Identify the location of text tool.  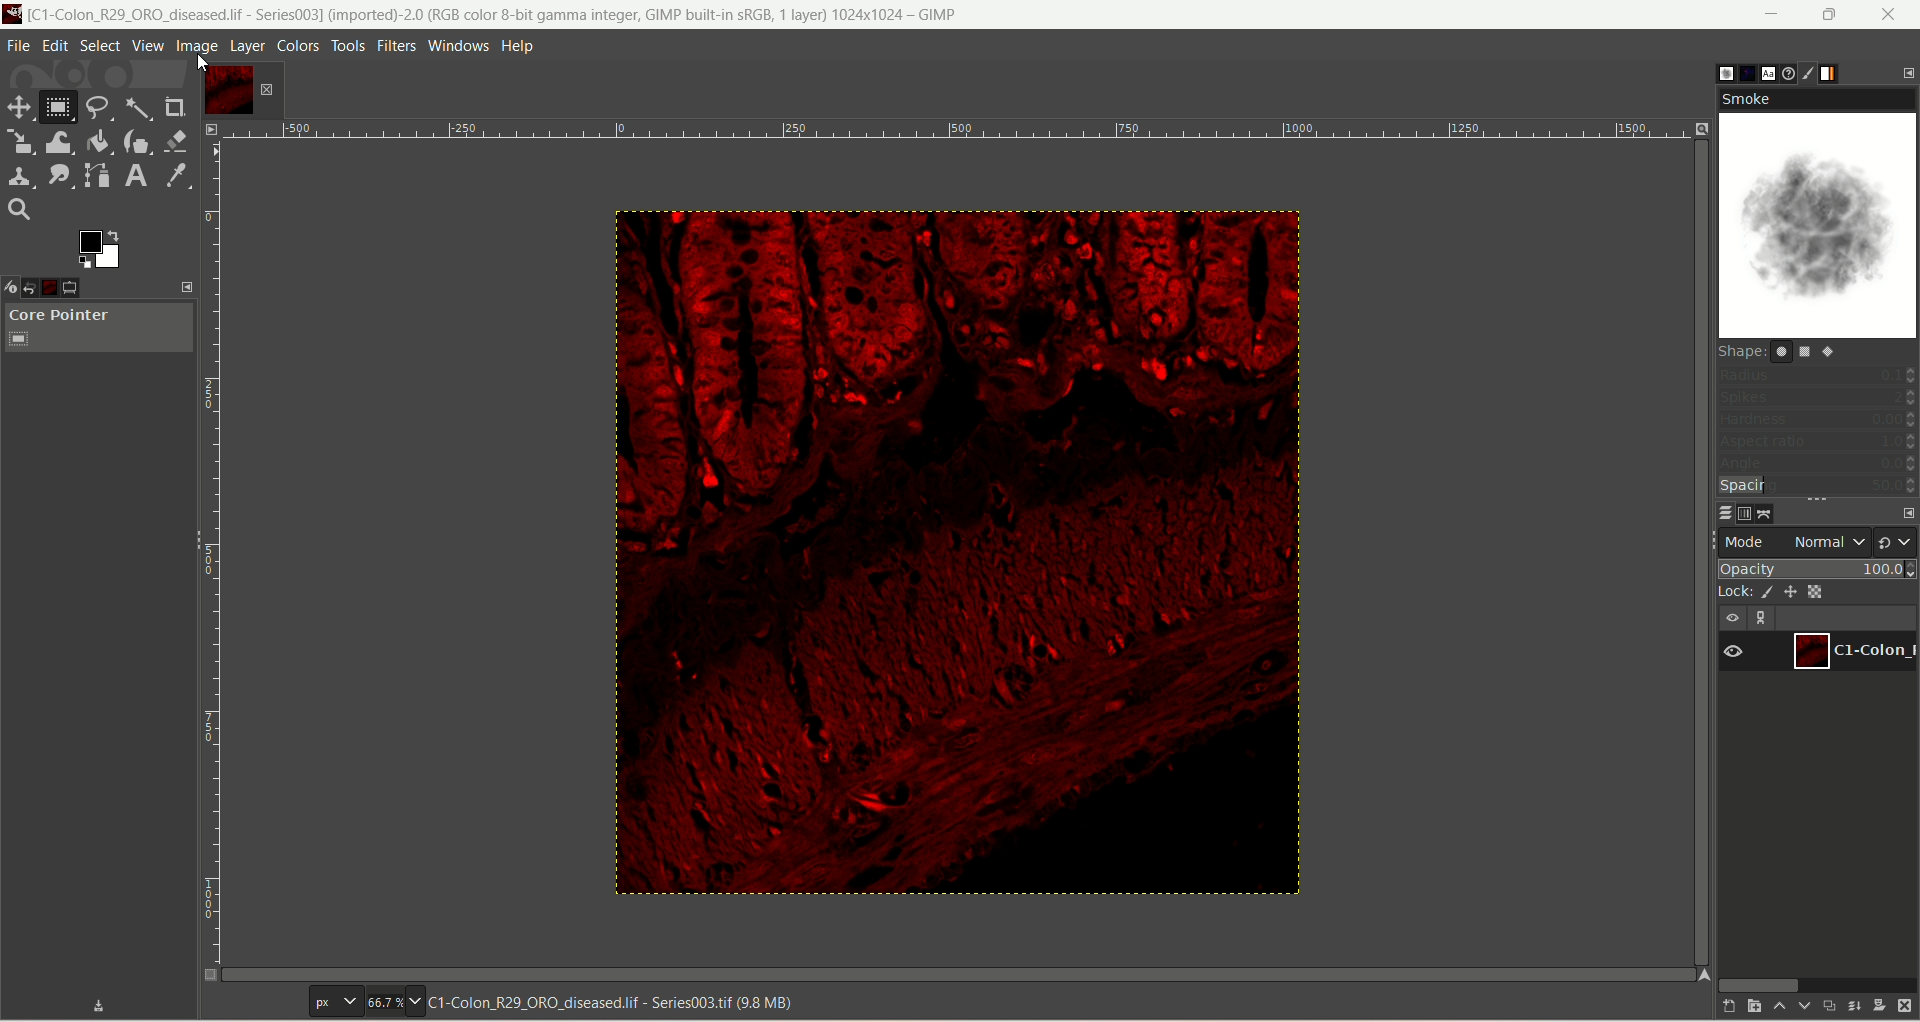
(136, 176).